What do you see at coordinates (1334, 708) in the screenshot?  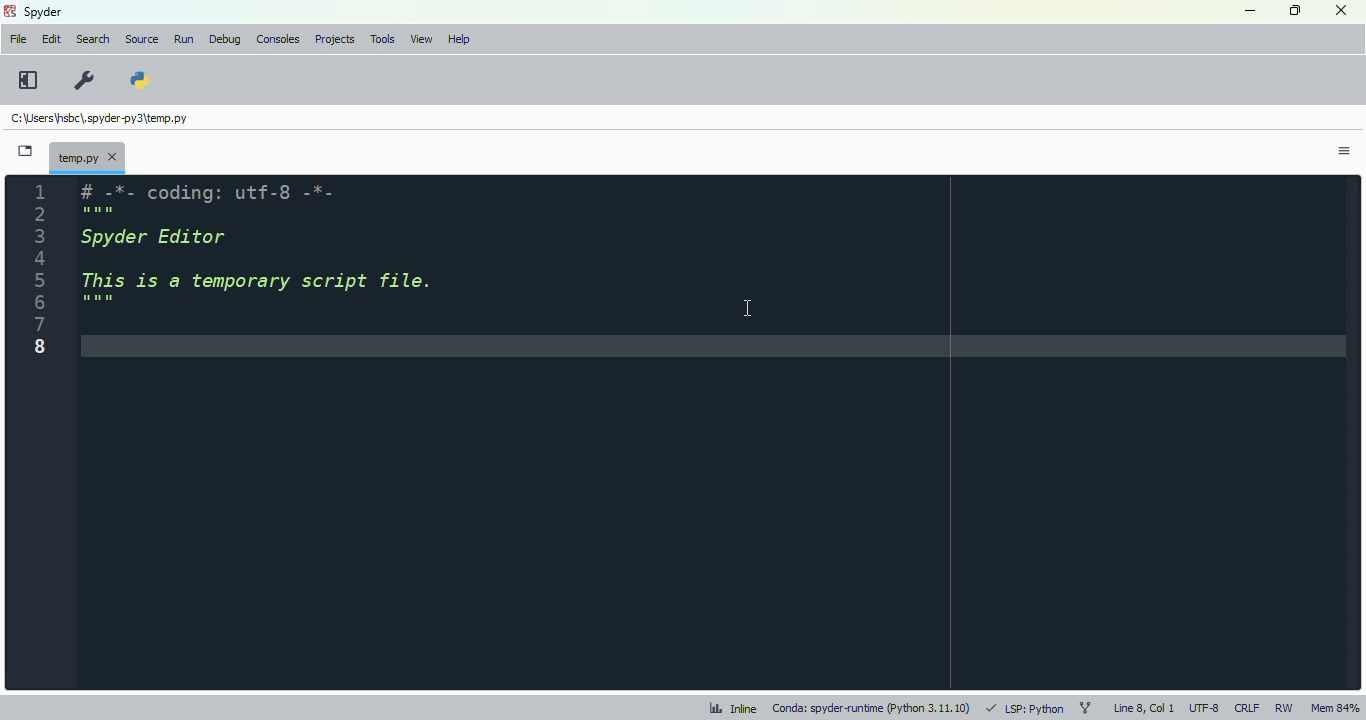 I see `mem 83%` at bounding box center [1334, 708].